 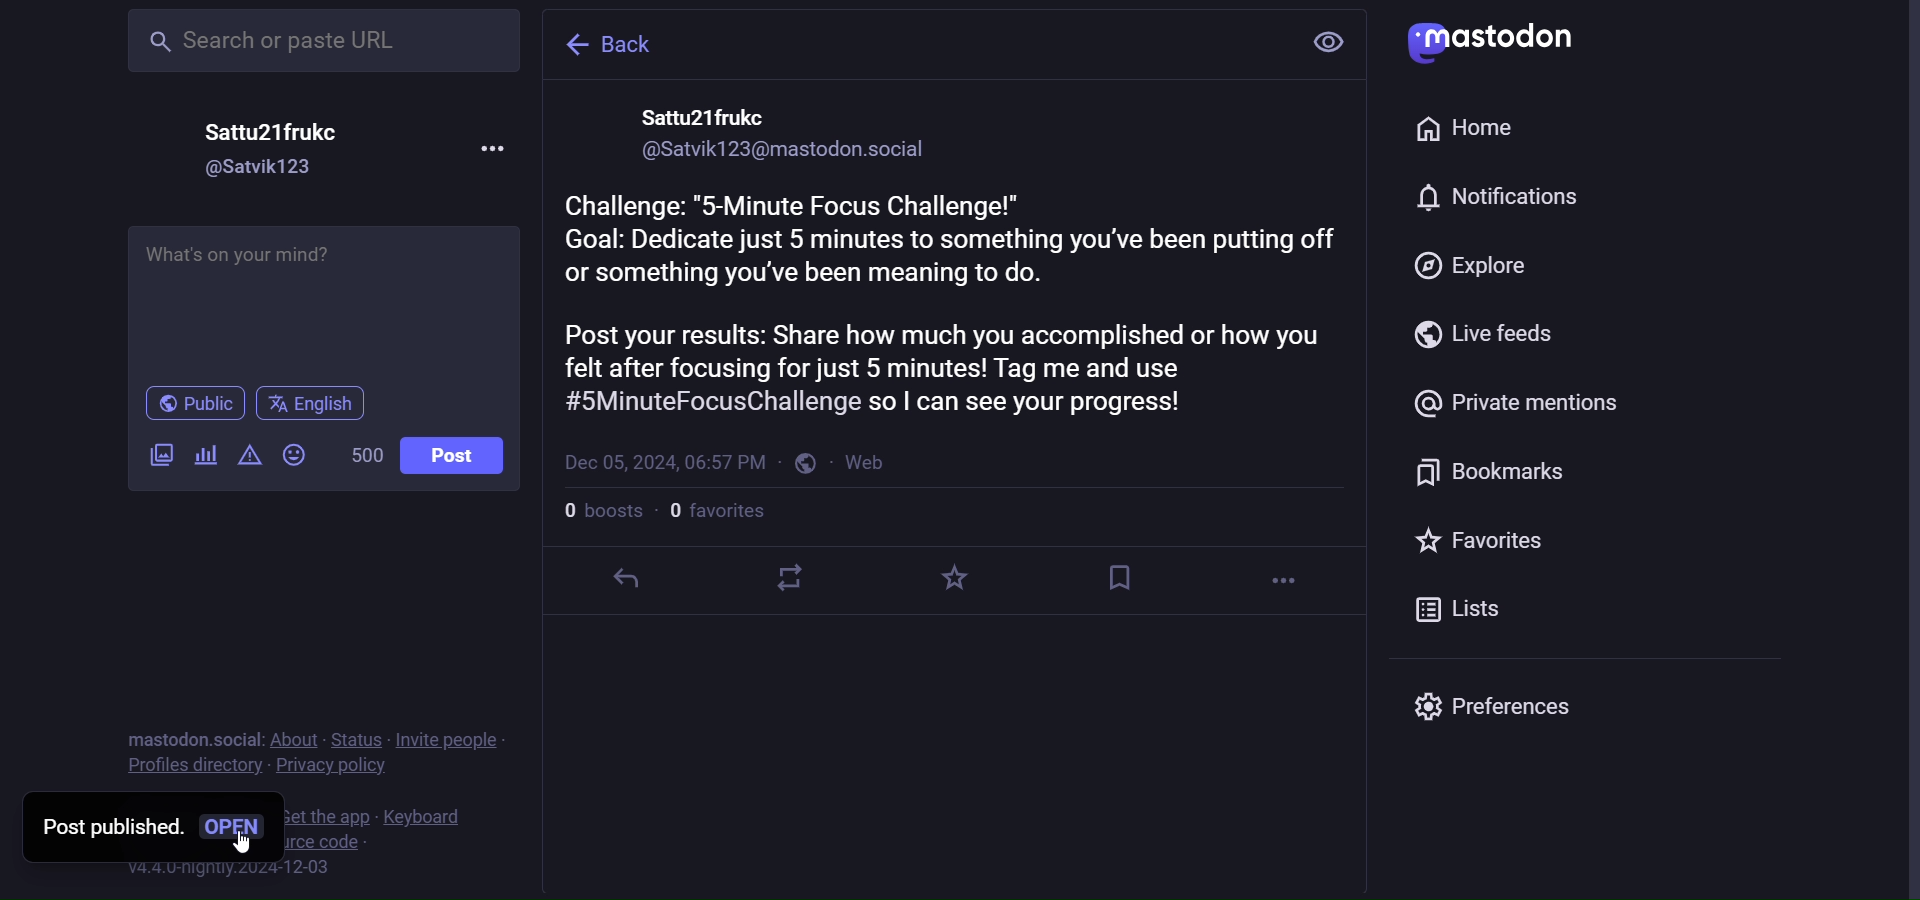 What do you see at coordinates (318, 406) in the screenshot?
I see `english` at bounding box center [318, 406].